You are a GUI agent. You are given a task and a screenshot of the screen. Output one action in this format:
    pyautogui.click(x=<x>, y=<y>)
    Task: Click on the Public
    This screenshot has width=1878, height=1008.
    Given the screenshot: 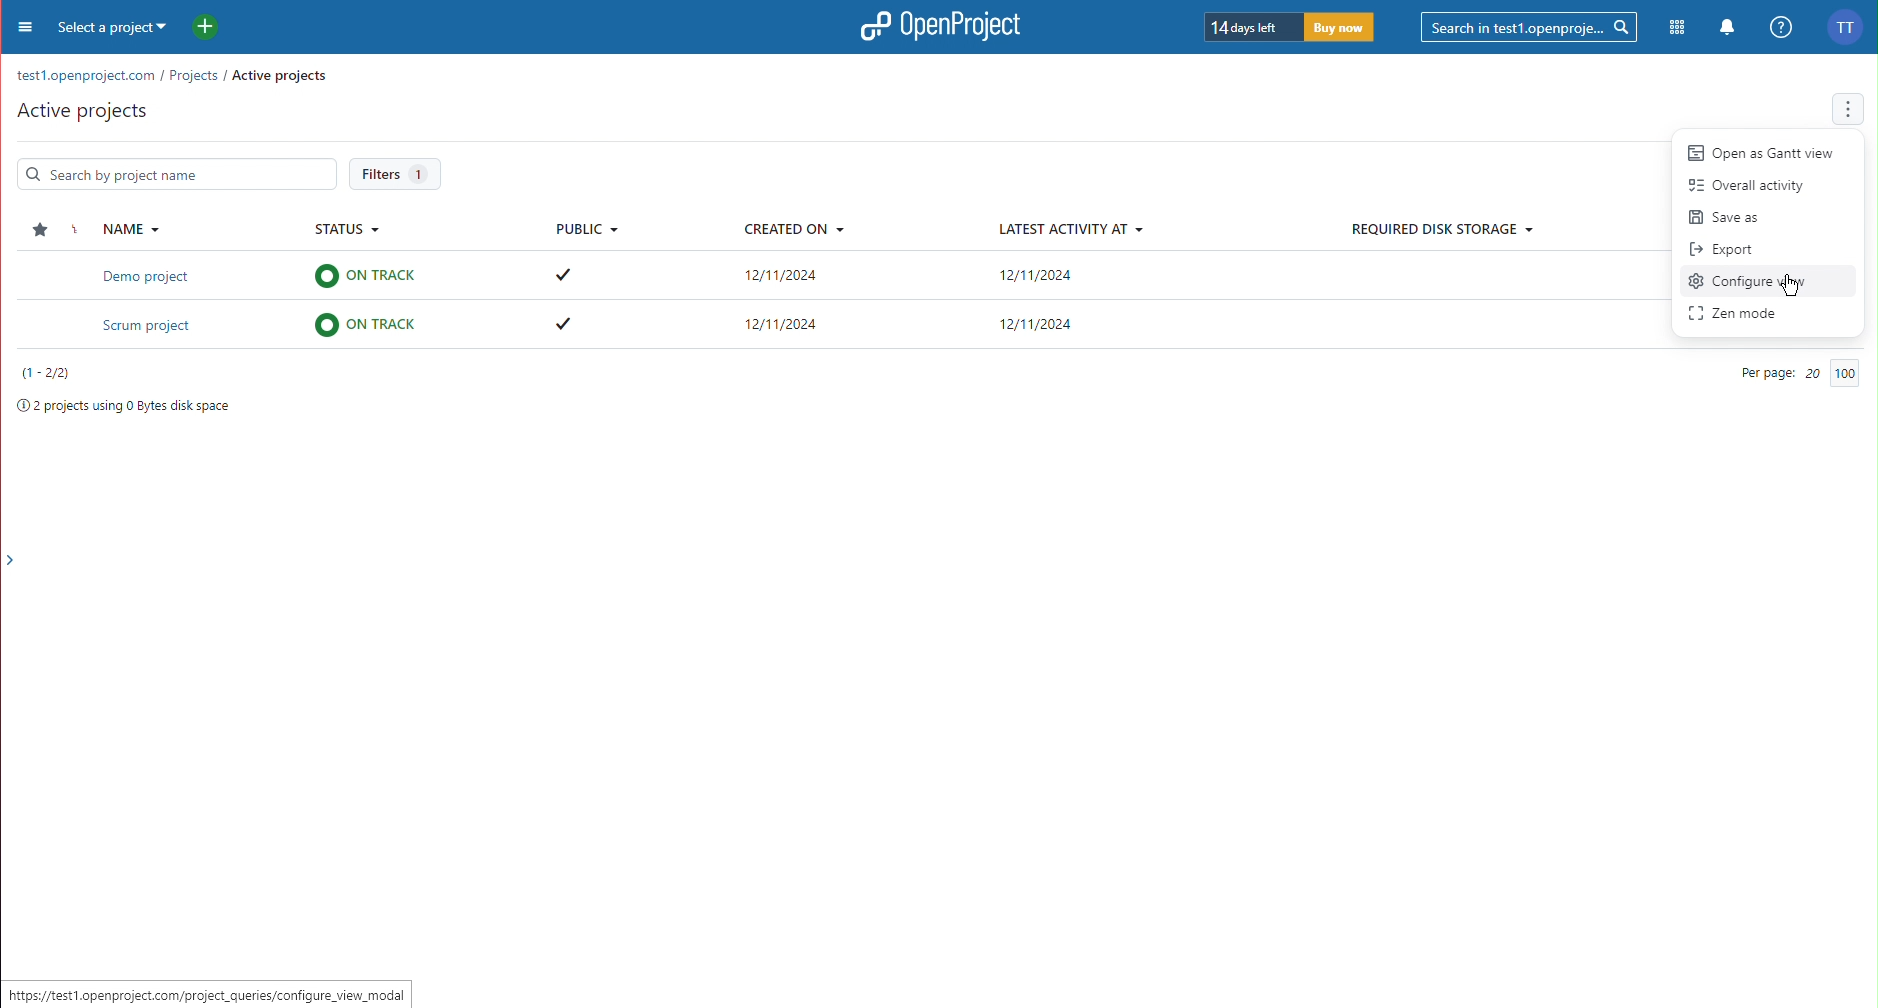 What is the action you would take?
    pyautogui.click(x=579, y=230)
    